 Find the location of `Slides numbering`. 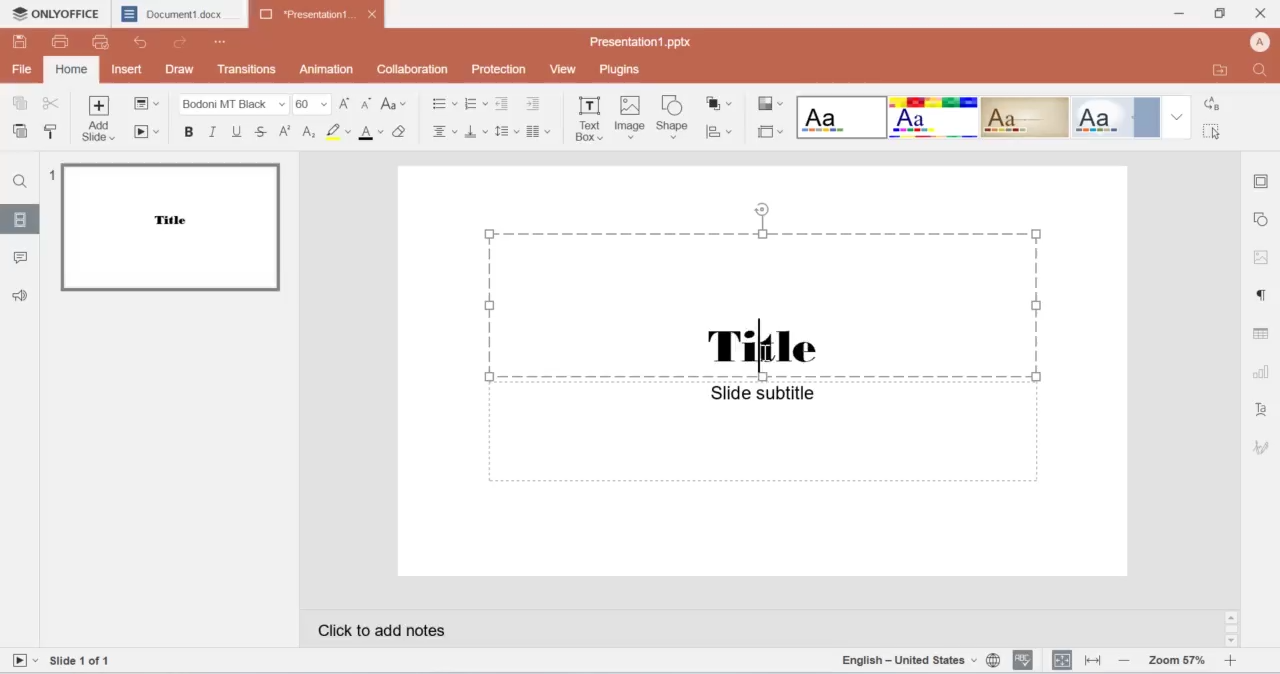

Slides numbering is located at coordinates (87, 662).